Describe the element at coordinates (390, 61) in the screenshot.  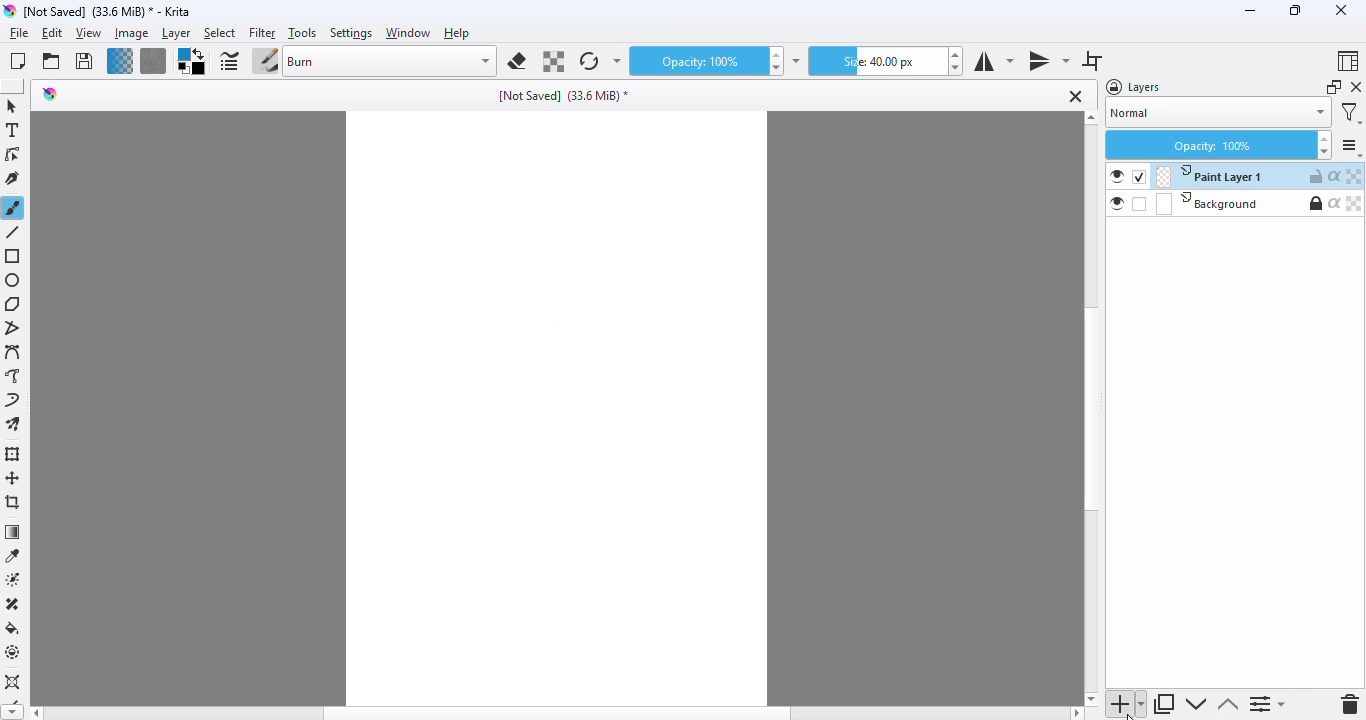
I see `blending mode` at that location.